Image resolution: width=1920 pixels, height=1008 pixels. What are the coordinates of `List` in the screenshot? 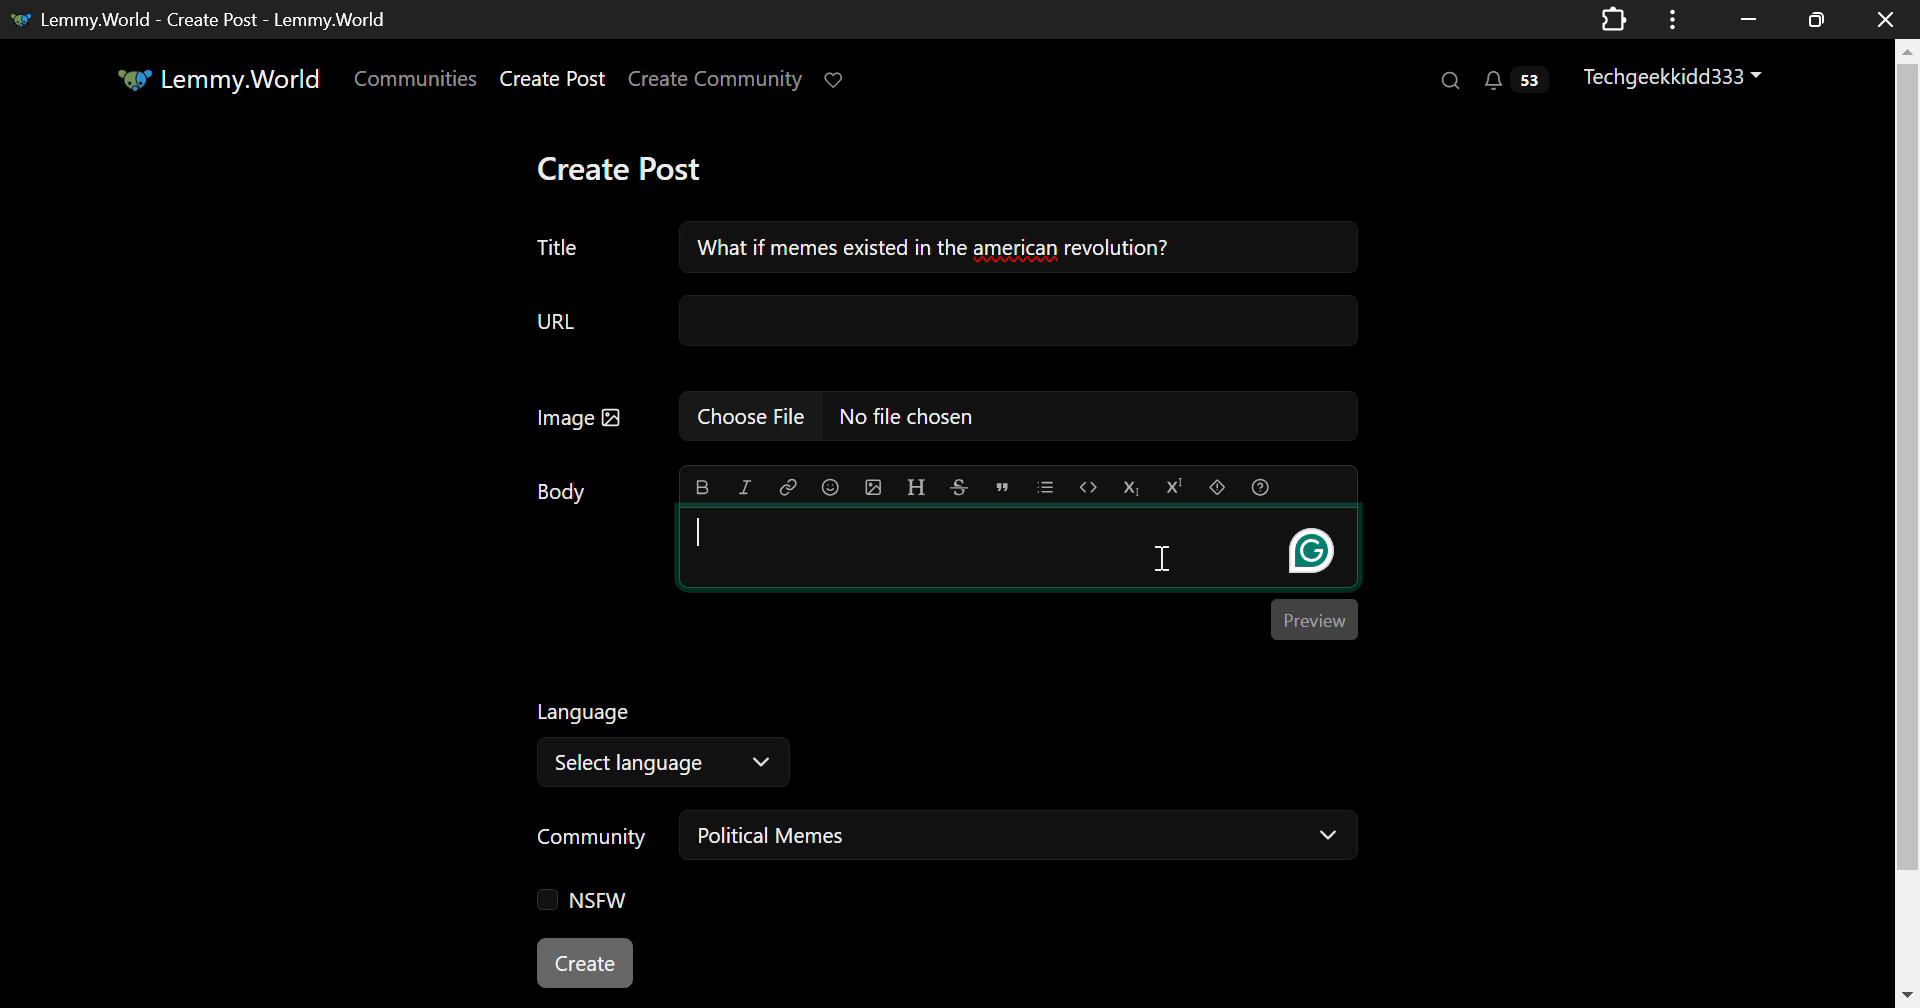 It's located at (1046, 486).